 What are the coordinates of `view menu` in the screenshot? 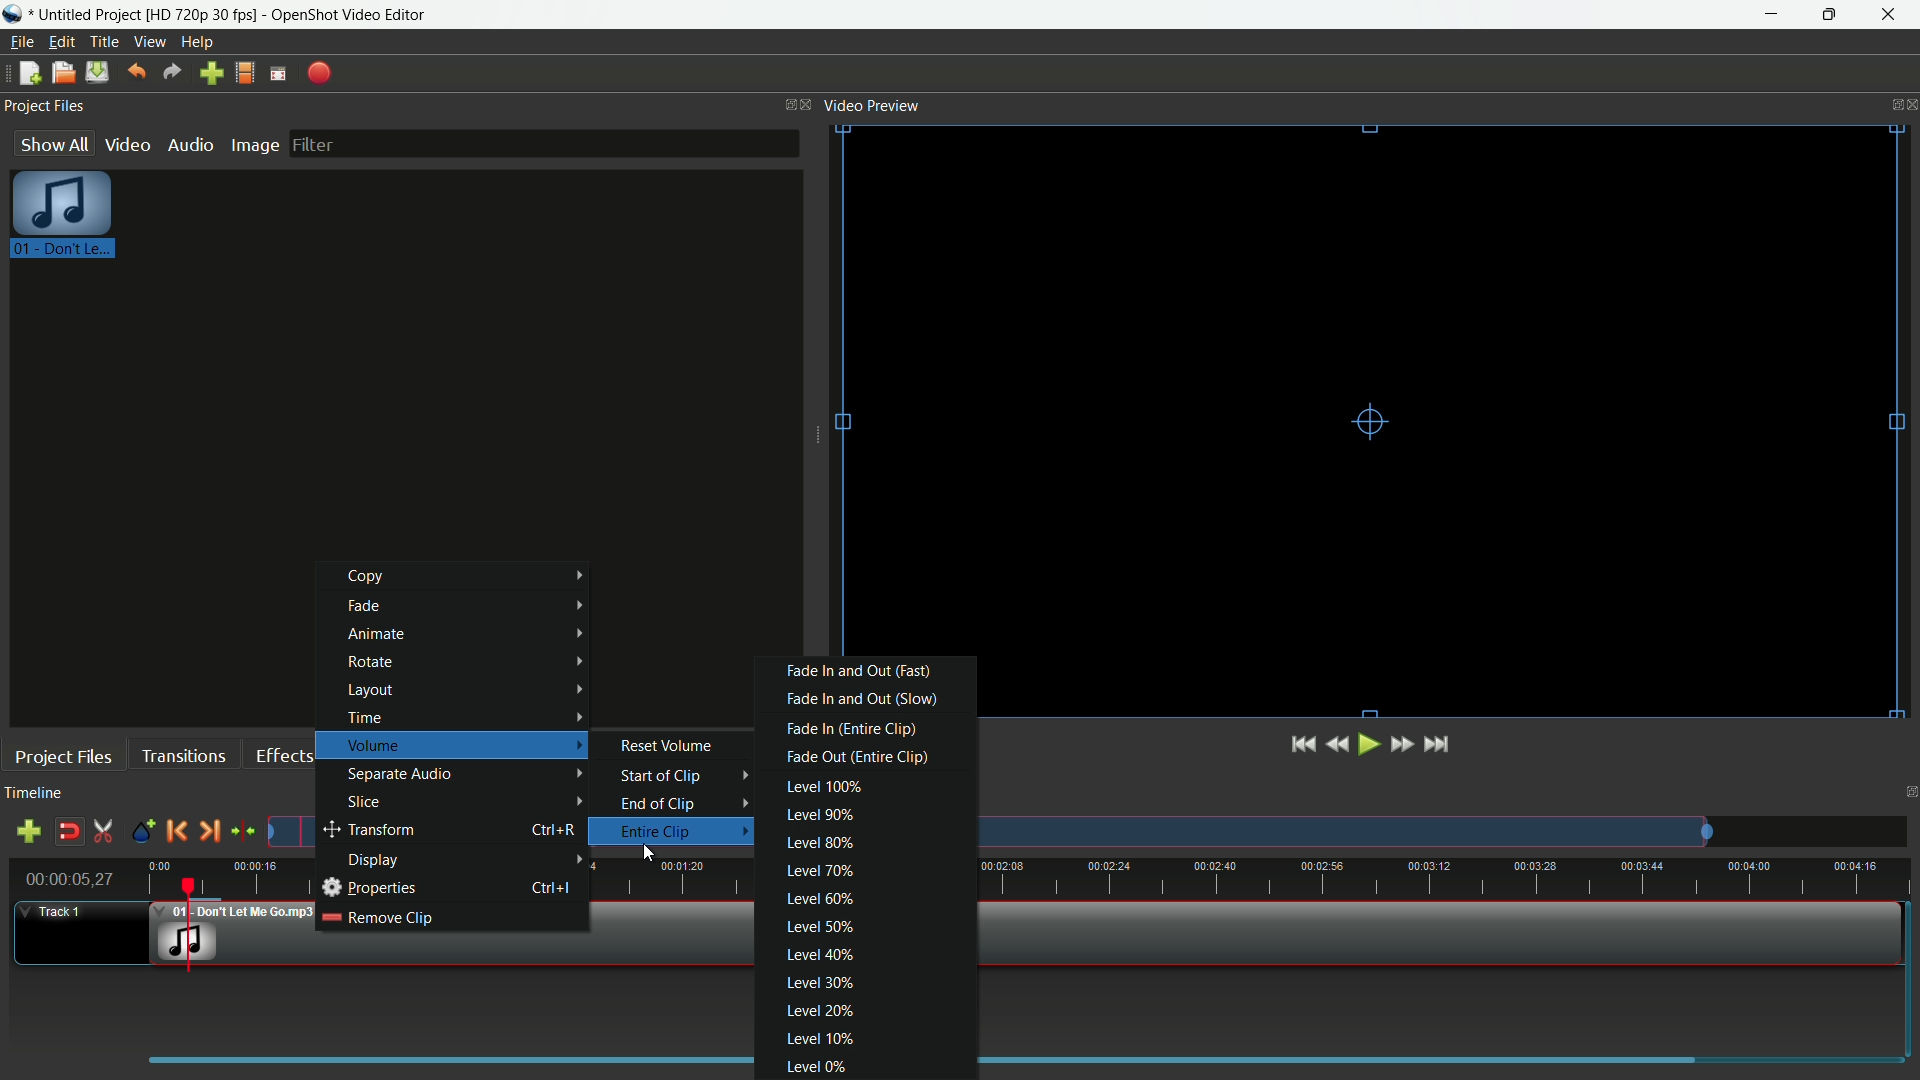 It's located at (151, 43).